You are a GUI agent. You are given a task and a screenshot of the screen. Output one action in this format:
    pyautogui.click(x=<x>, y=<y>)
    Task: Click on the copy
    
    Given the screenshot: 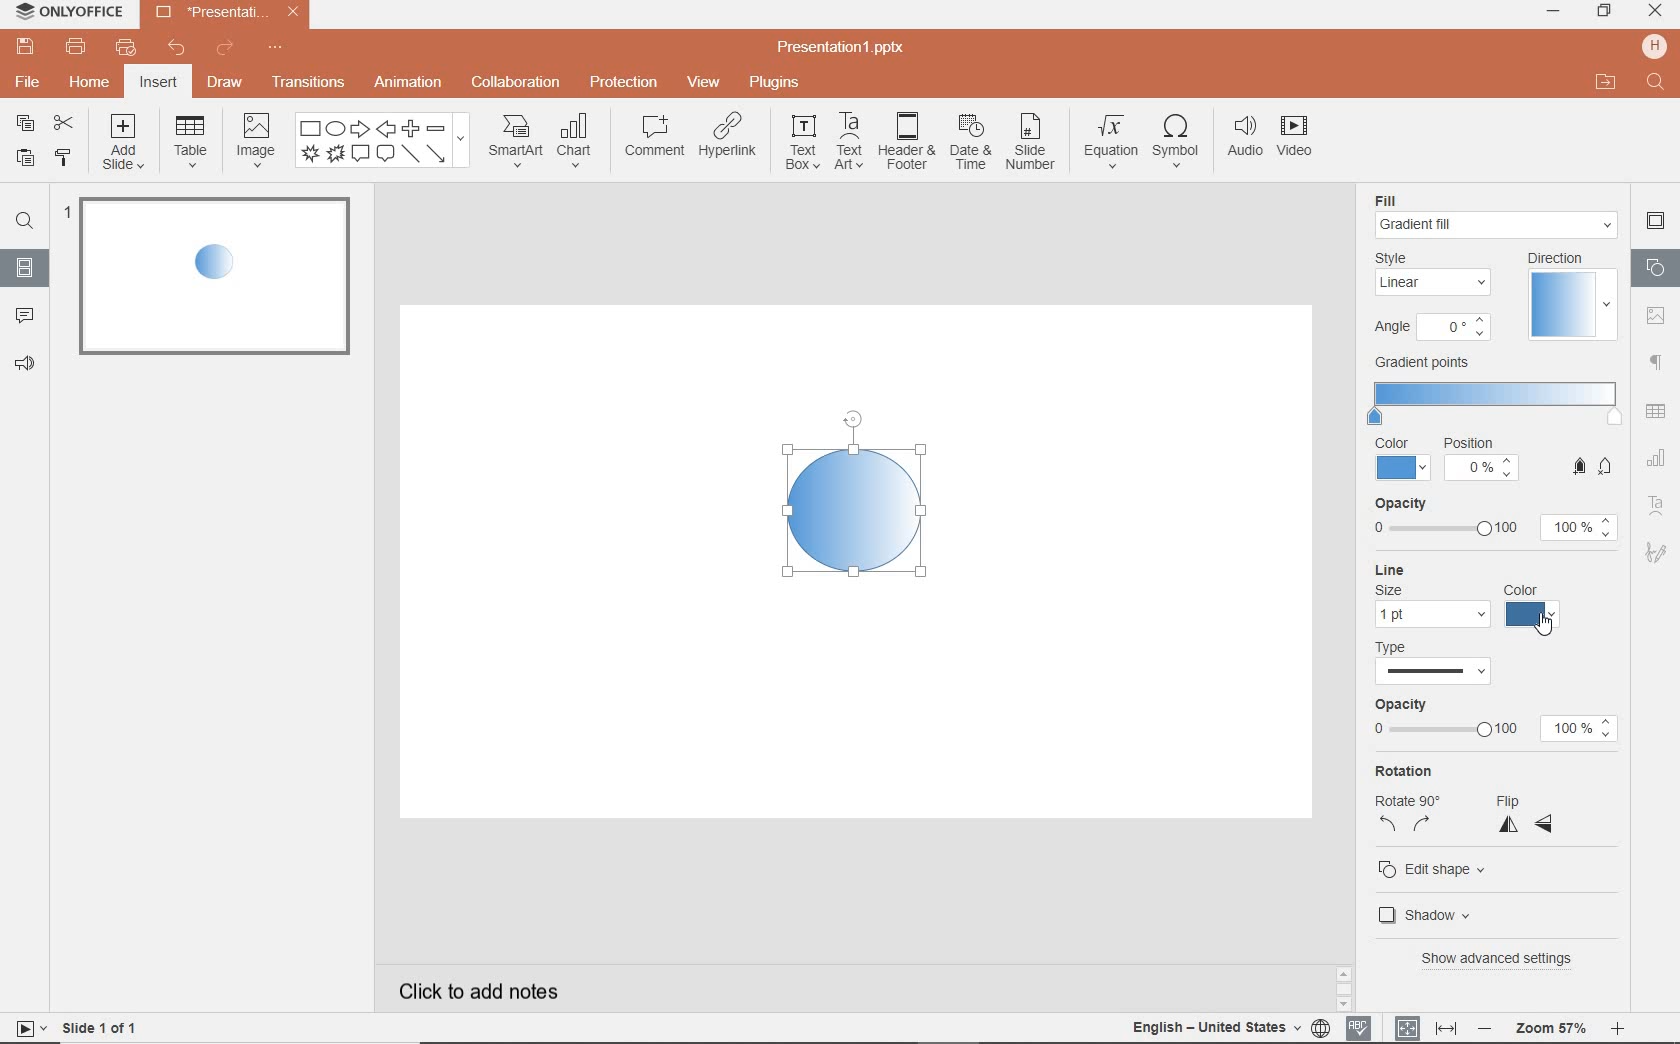 What is the action you would take?
    pyautogui.click(x=28, y=125)
    